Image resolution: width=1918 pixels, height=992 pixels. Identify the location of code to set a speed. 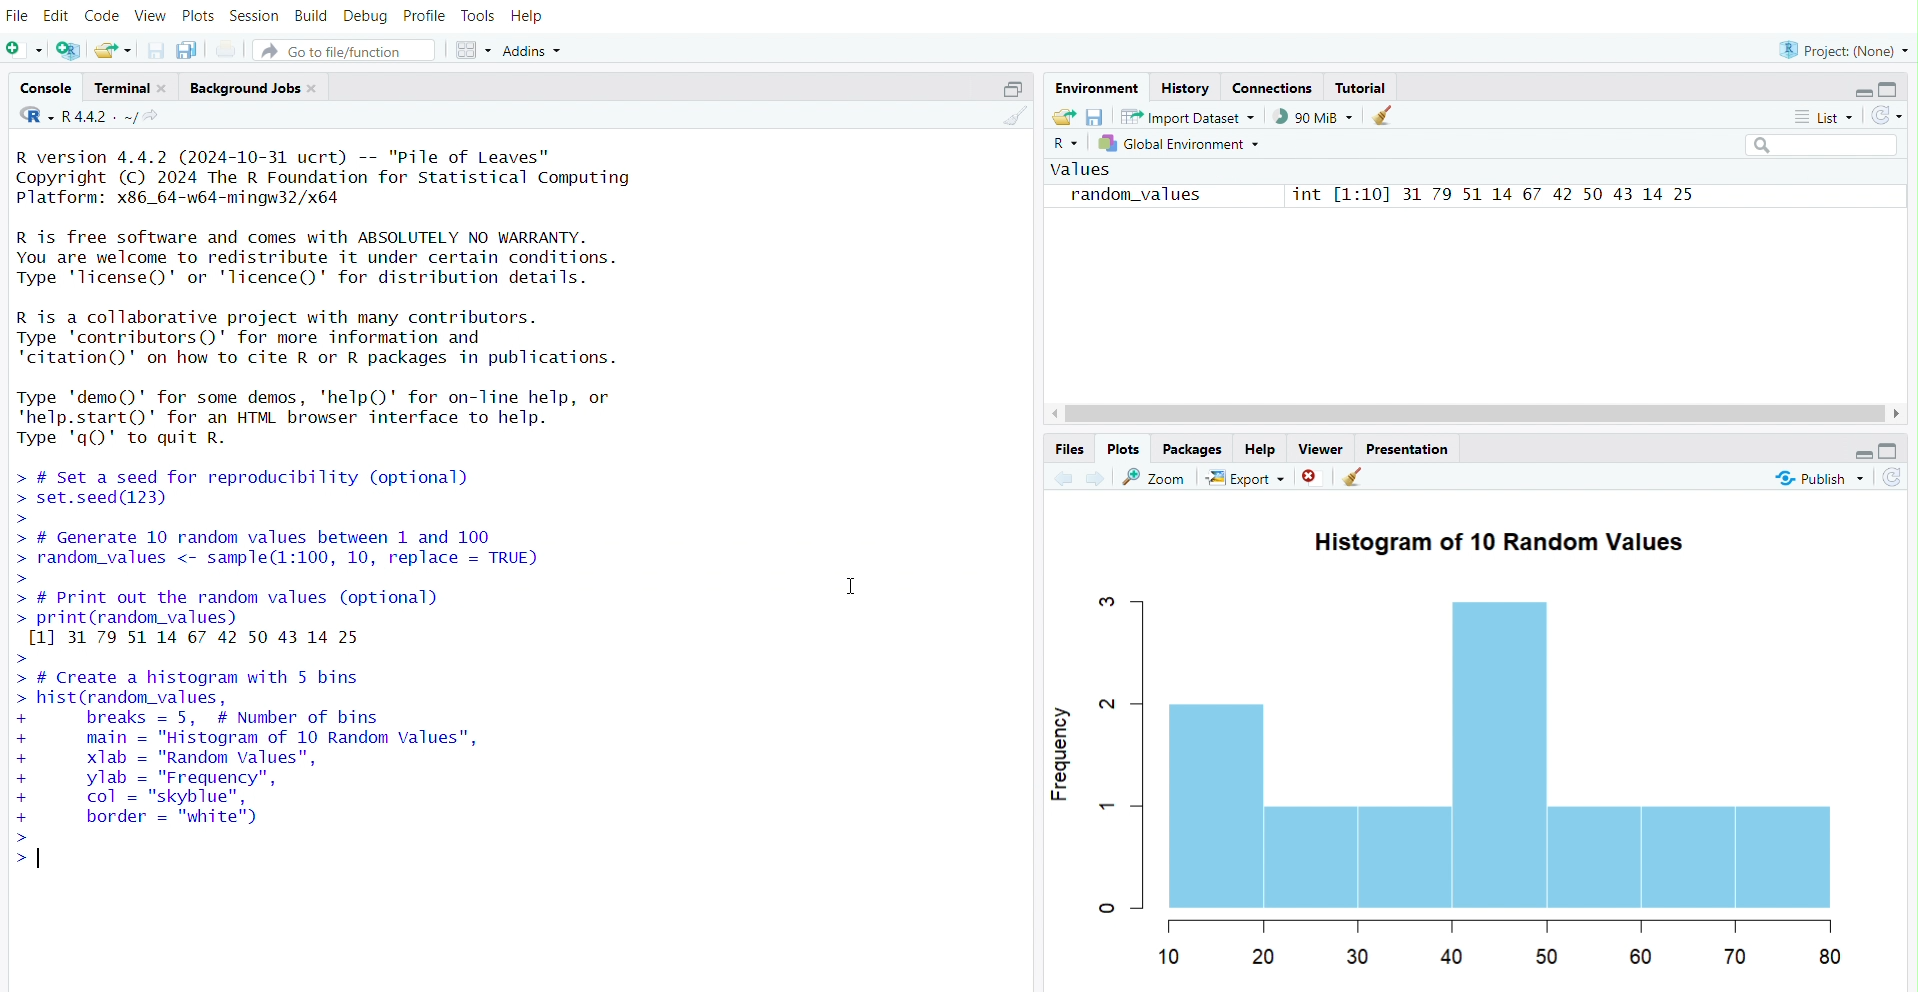
(276, 493).